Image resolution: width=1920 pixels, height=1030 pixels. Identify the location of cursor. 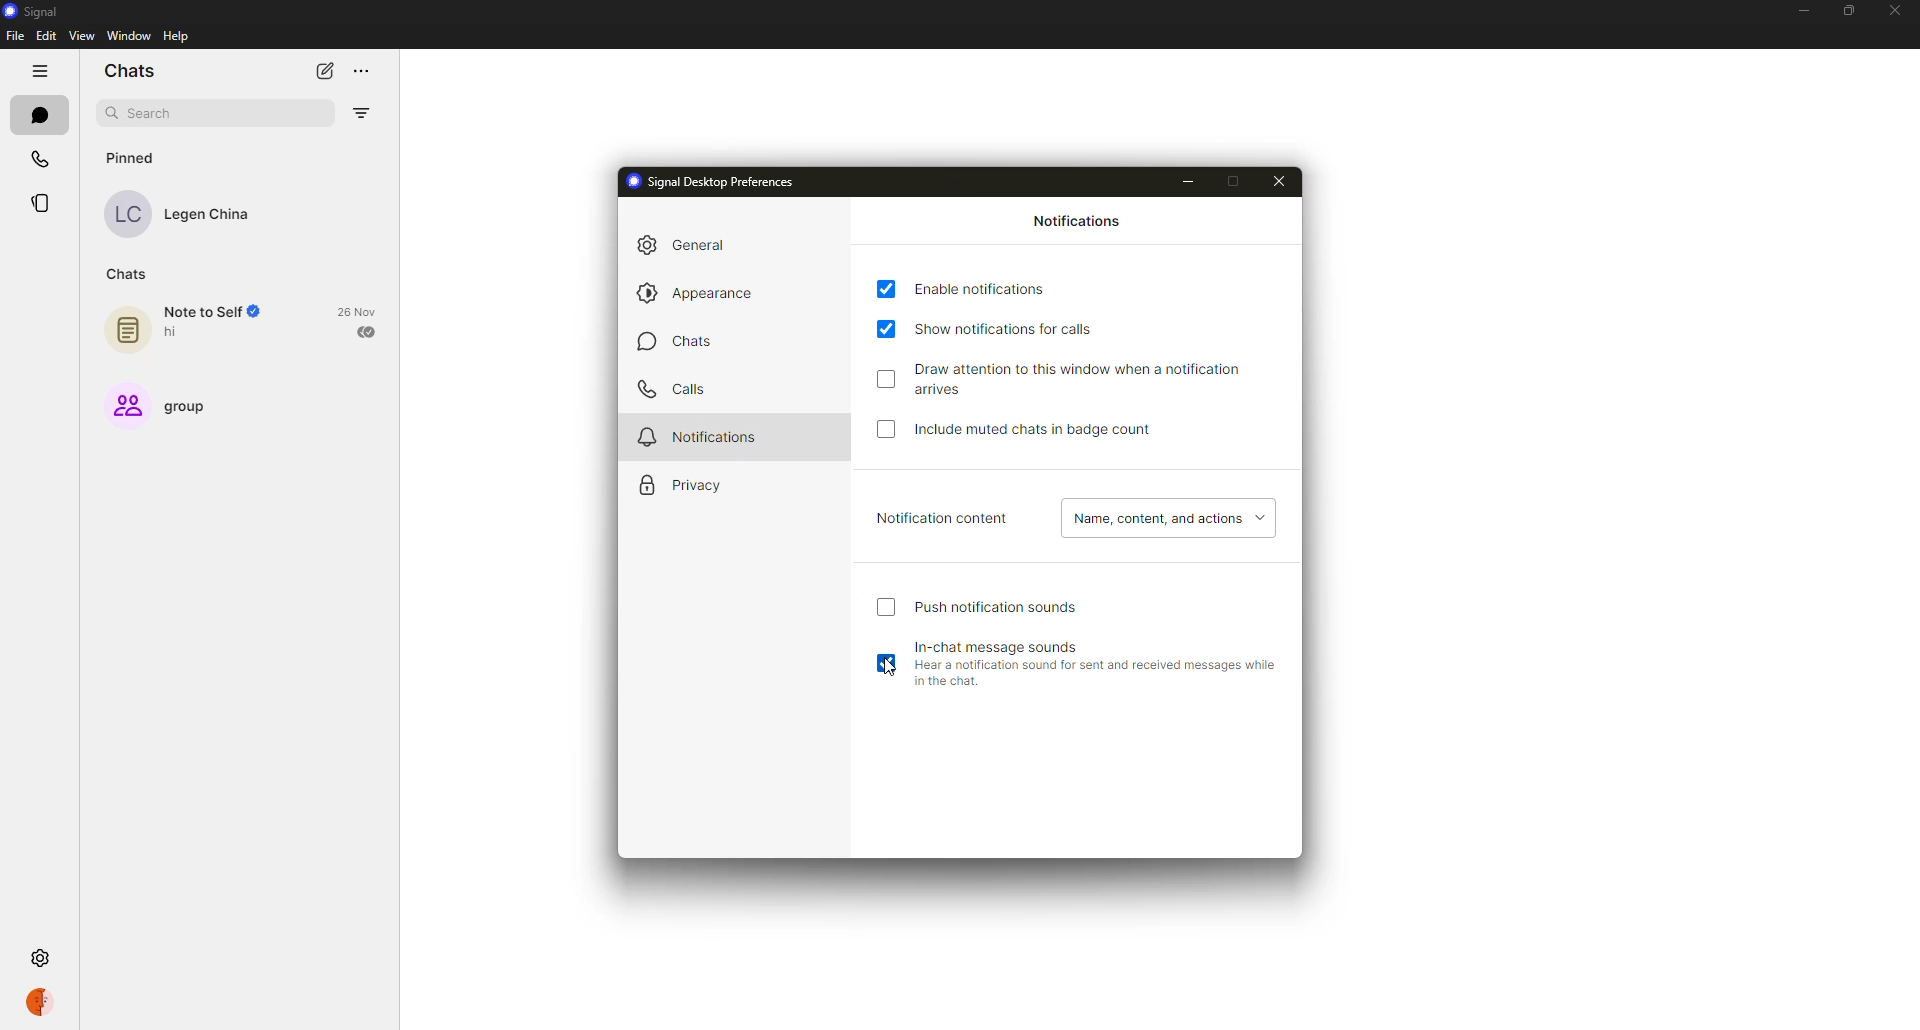
(888, 667).